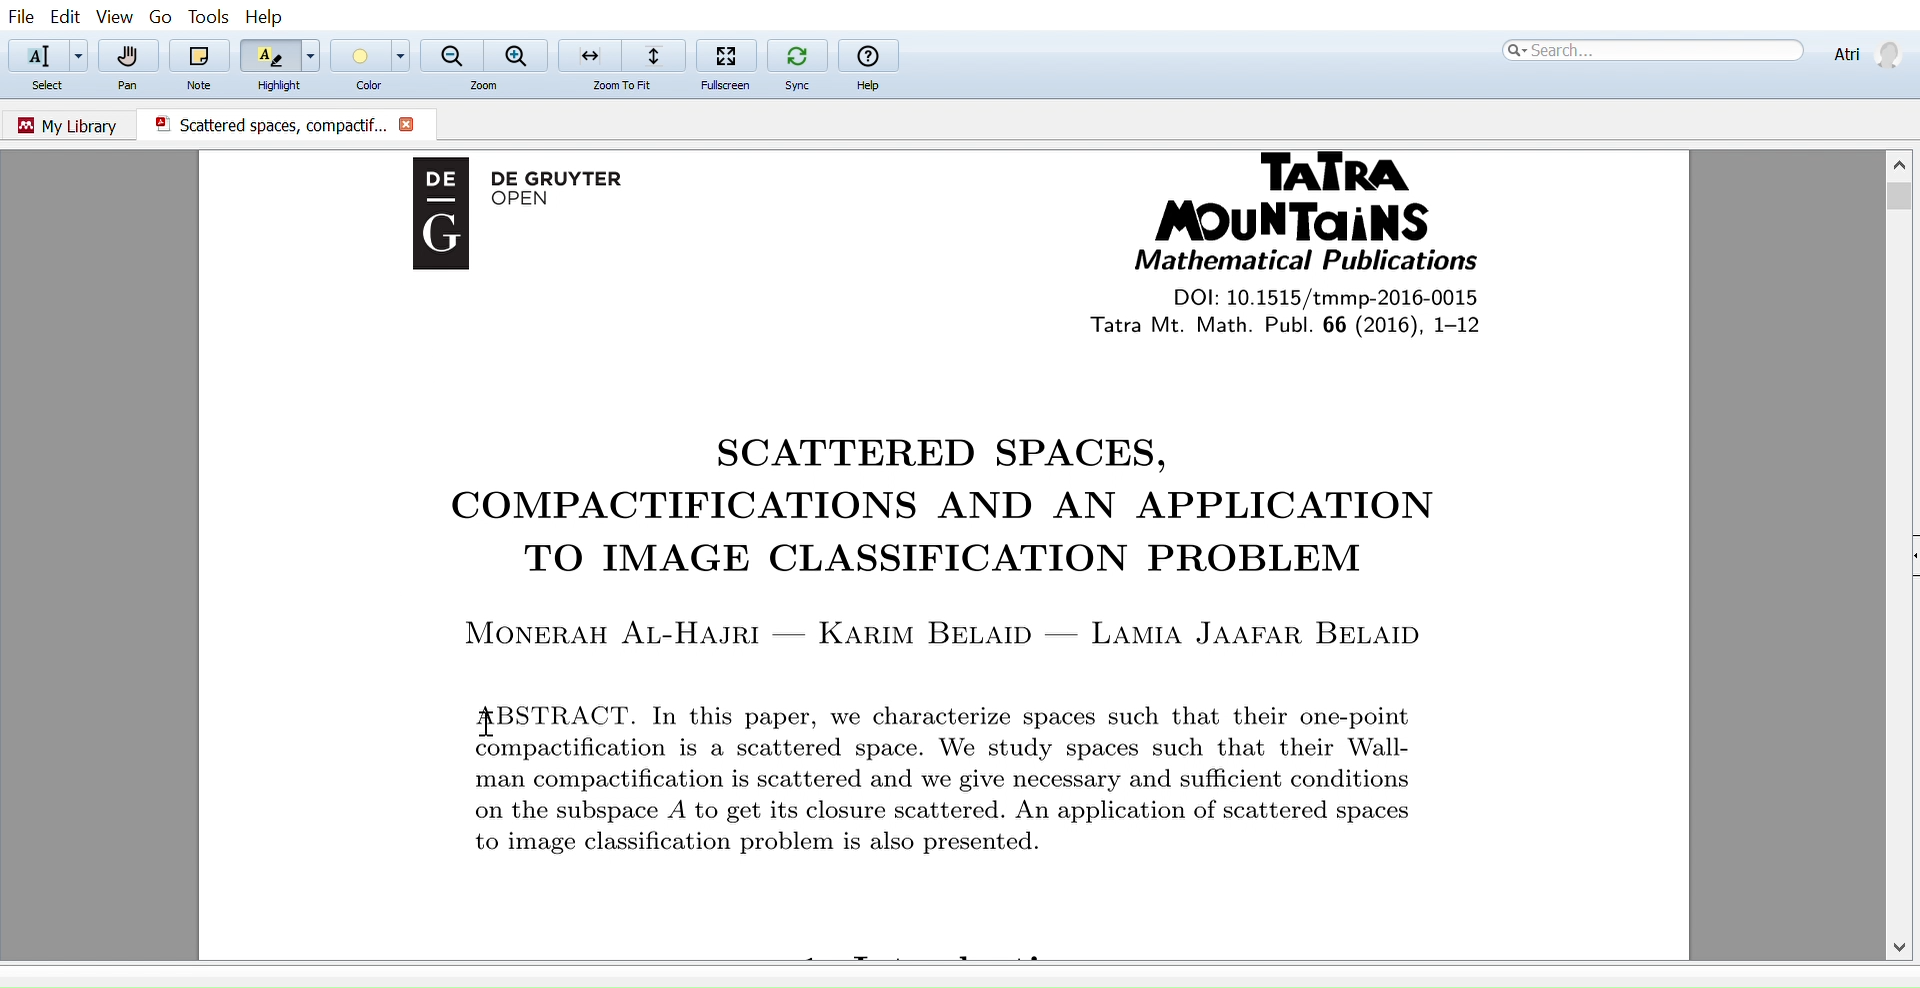 This screenshot has width=1920, height=988. I want to click on Sync, so click(797, 53).